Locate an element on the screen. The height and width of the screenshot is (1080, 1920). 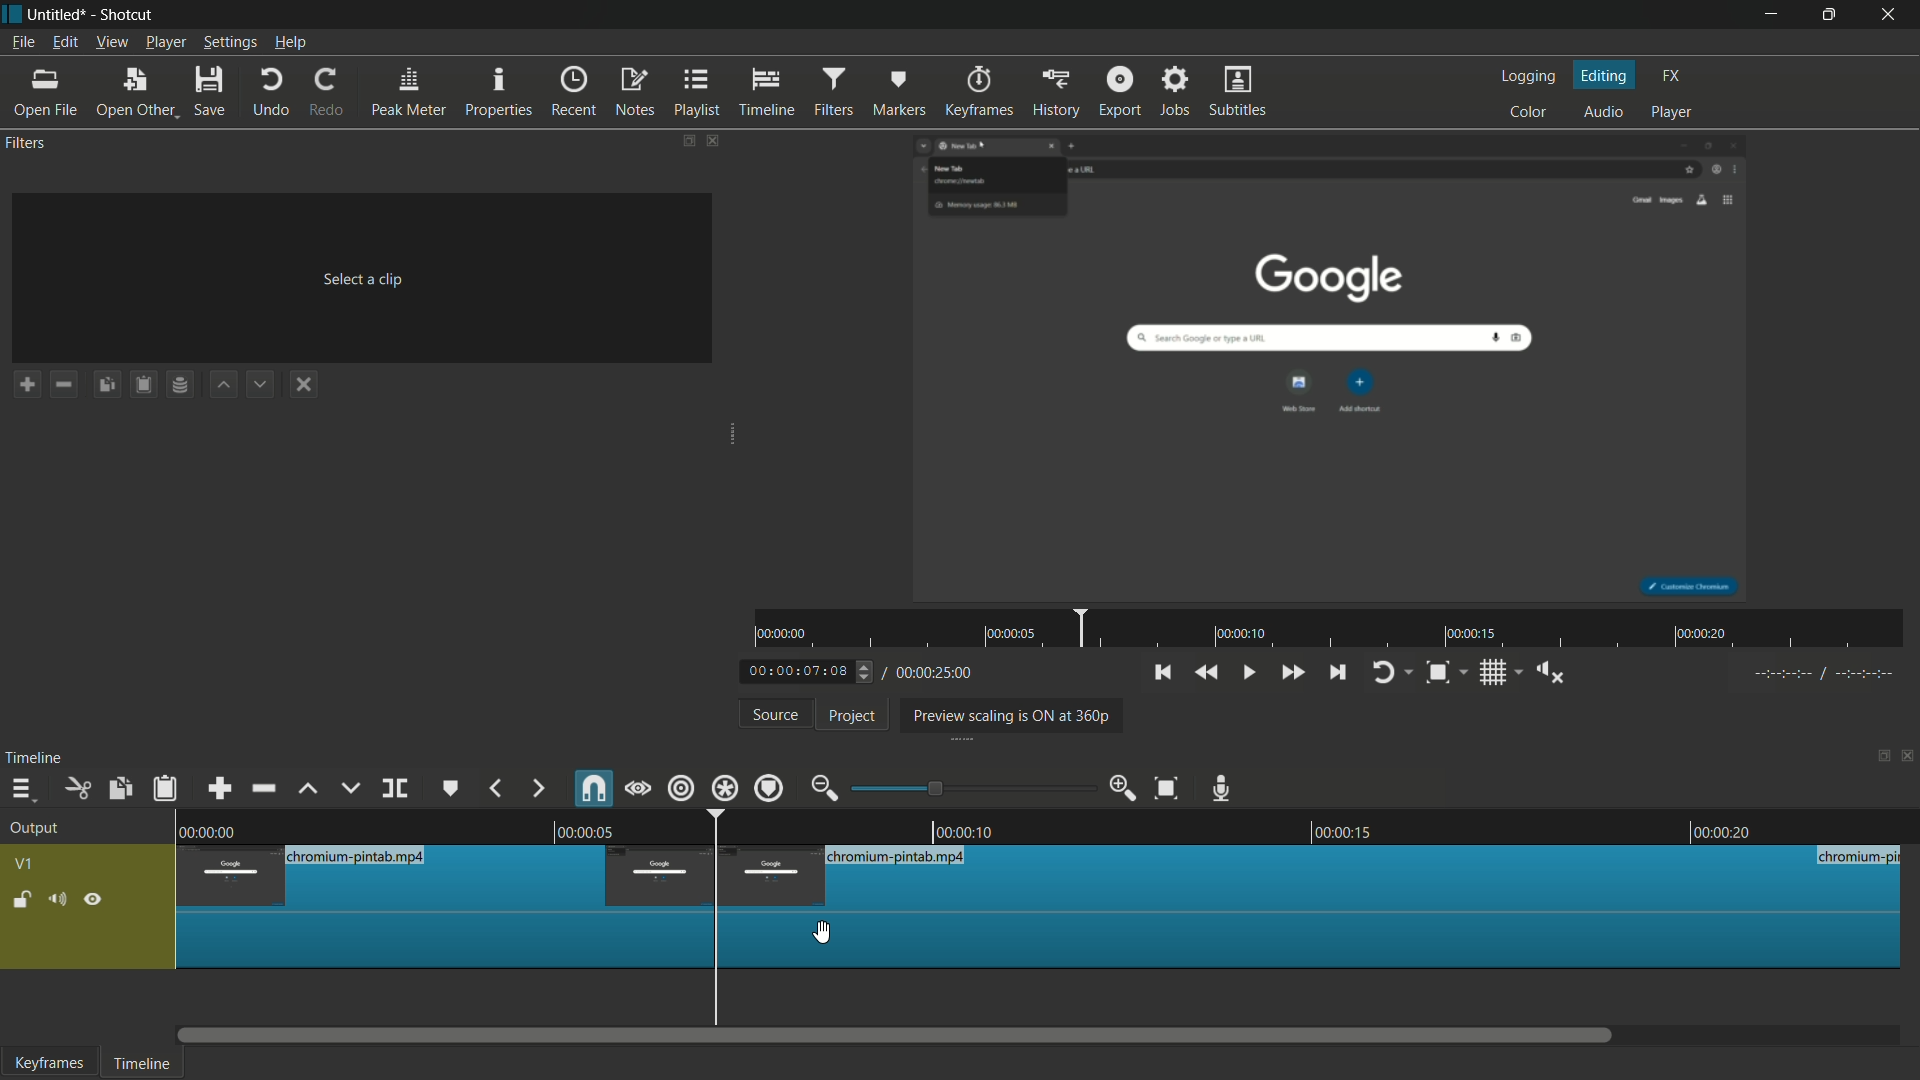
current time is located at coordinates (800, 673).